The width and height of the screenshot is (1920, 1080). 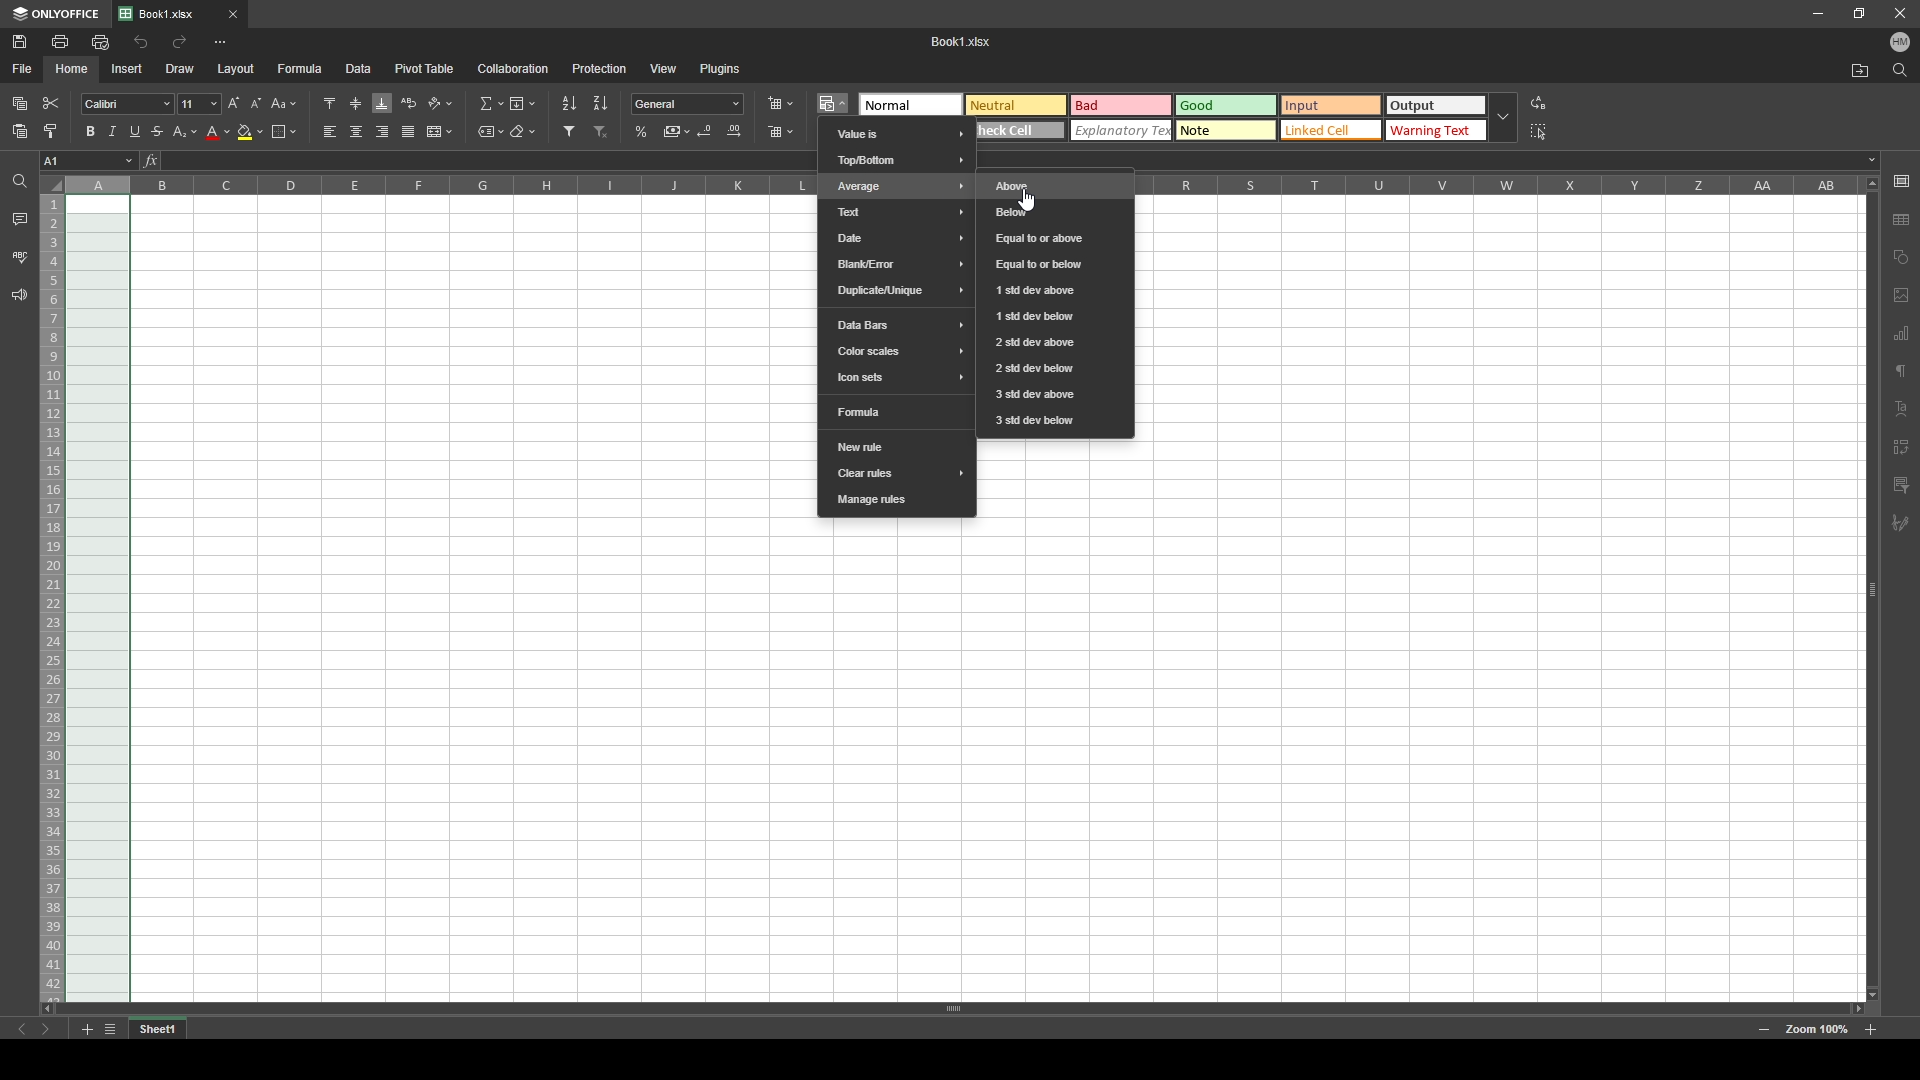 I want to click on pivot table, so click(x=425, y=67).